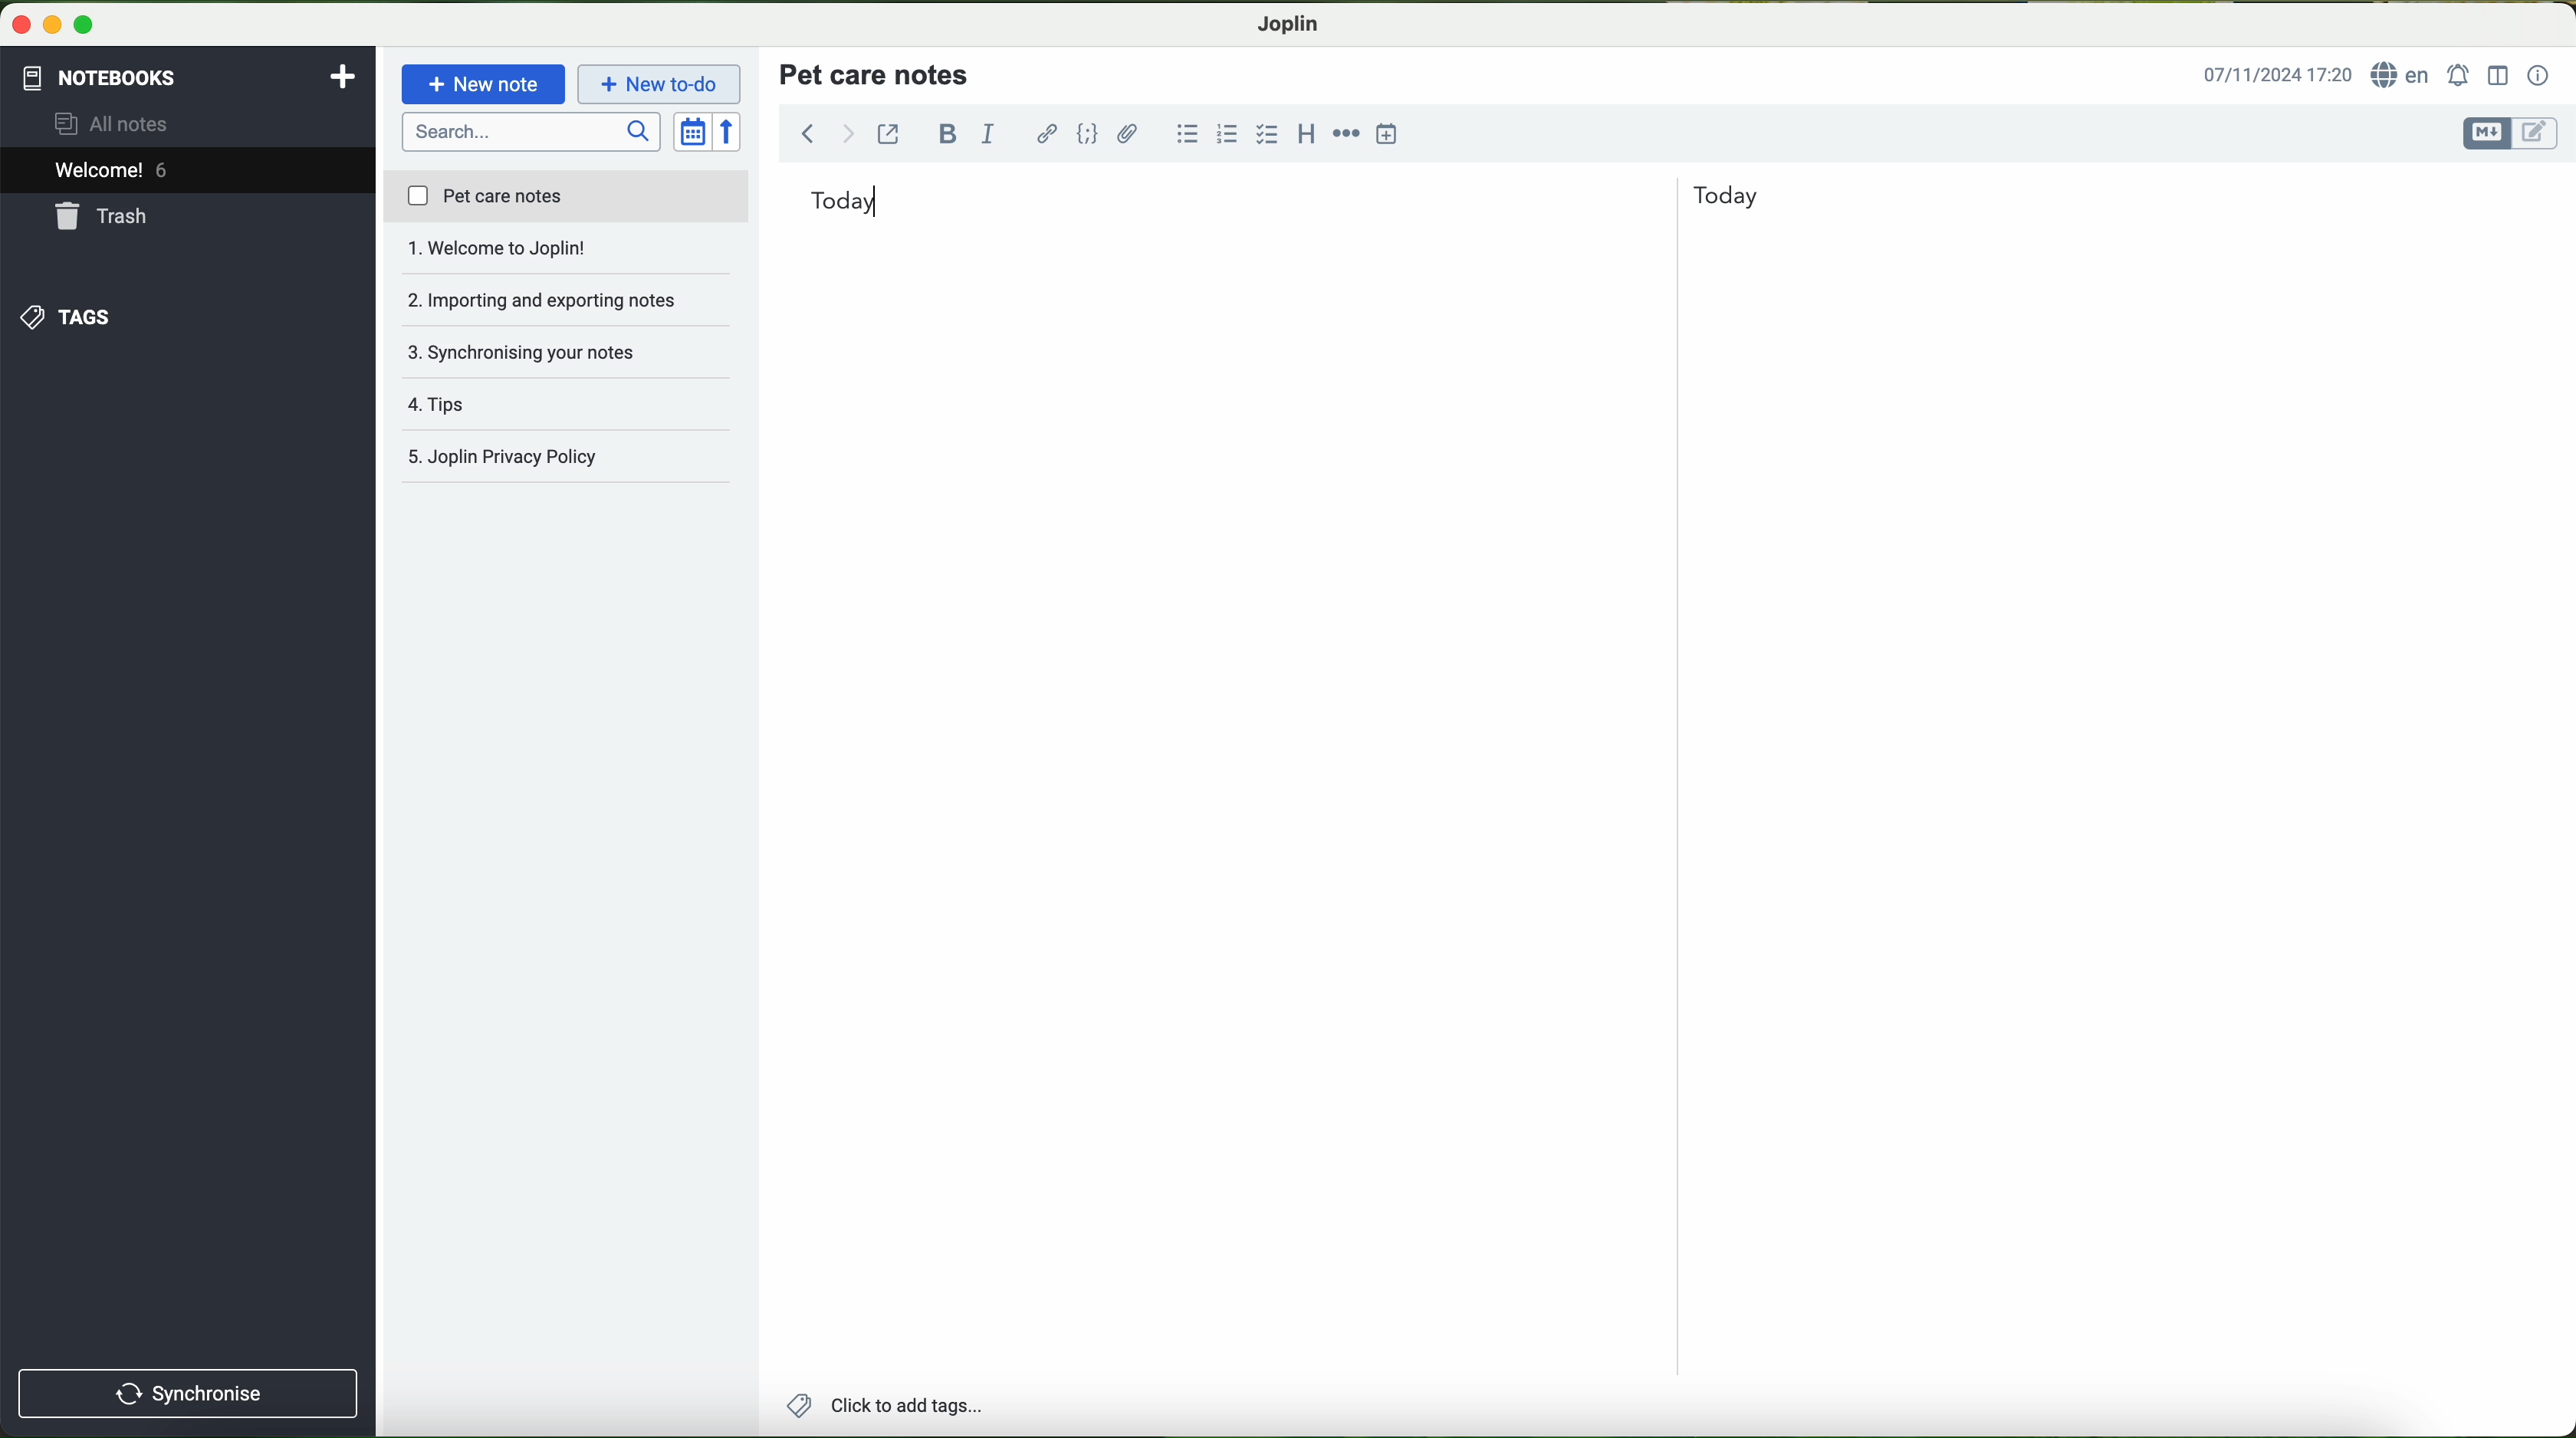  Describe the element at coordinates (824, 133) in the screenshot. I see `navigation arrows` at that location.